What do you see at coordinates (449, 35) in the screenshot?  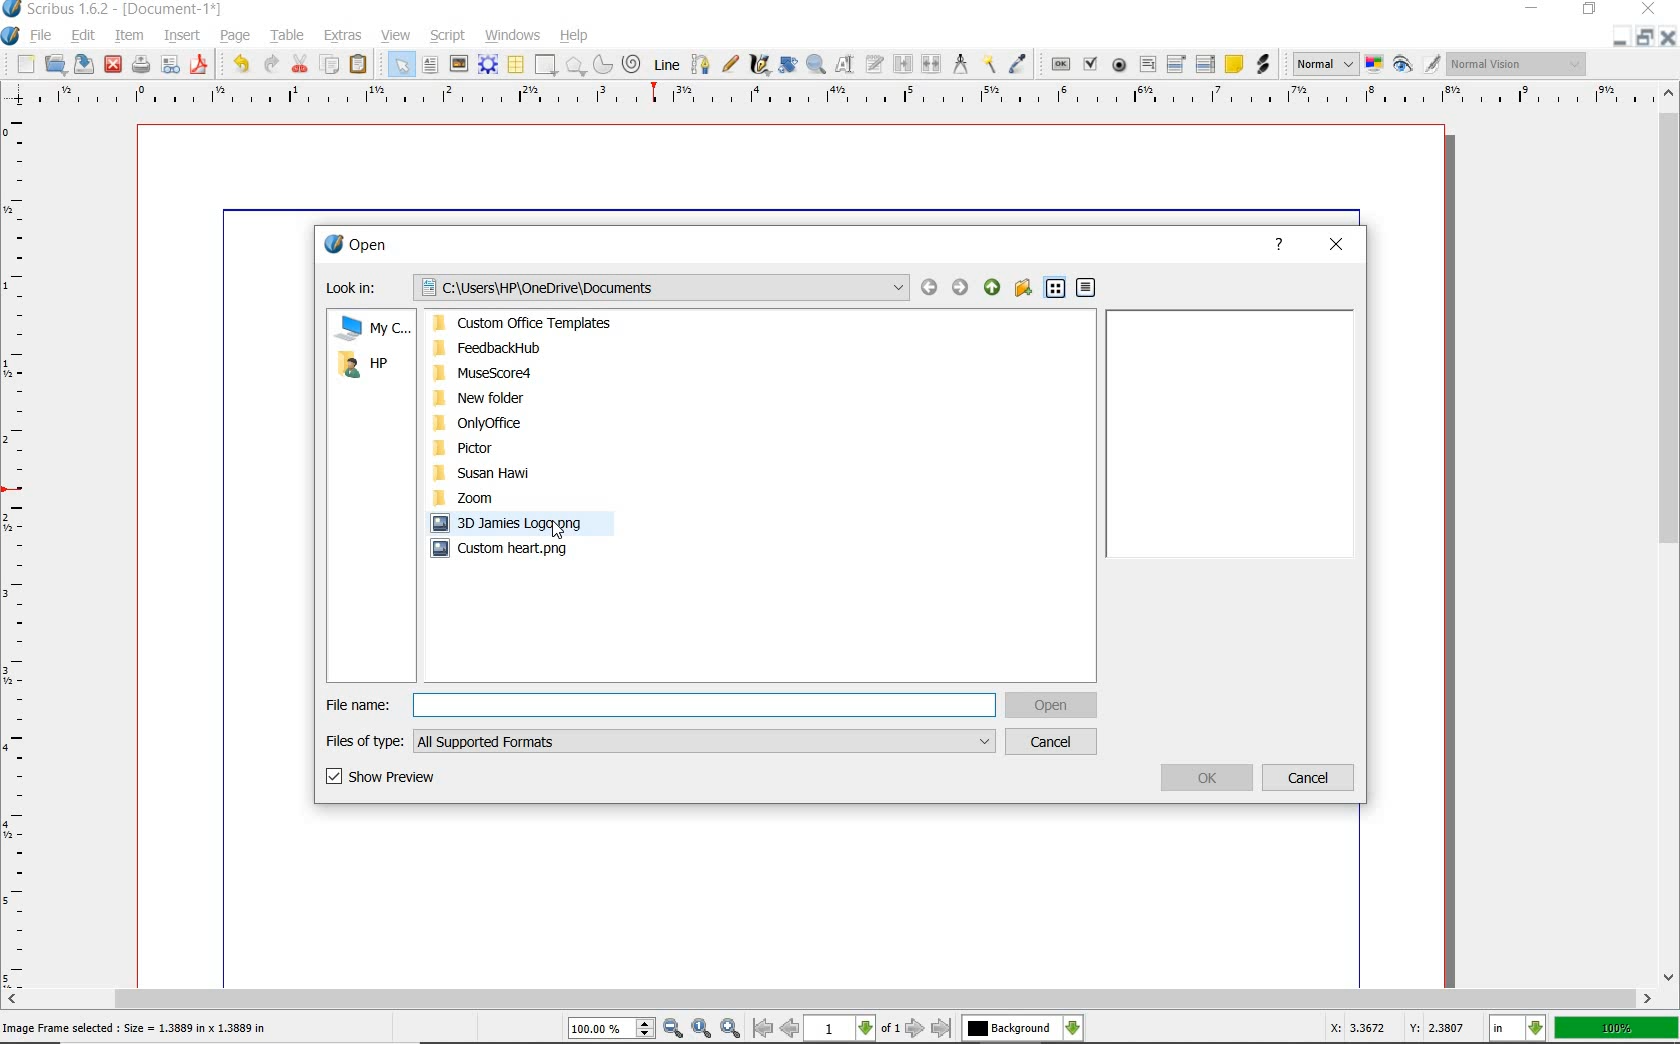 I see `script` at bounding box center [449, 35].